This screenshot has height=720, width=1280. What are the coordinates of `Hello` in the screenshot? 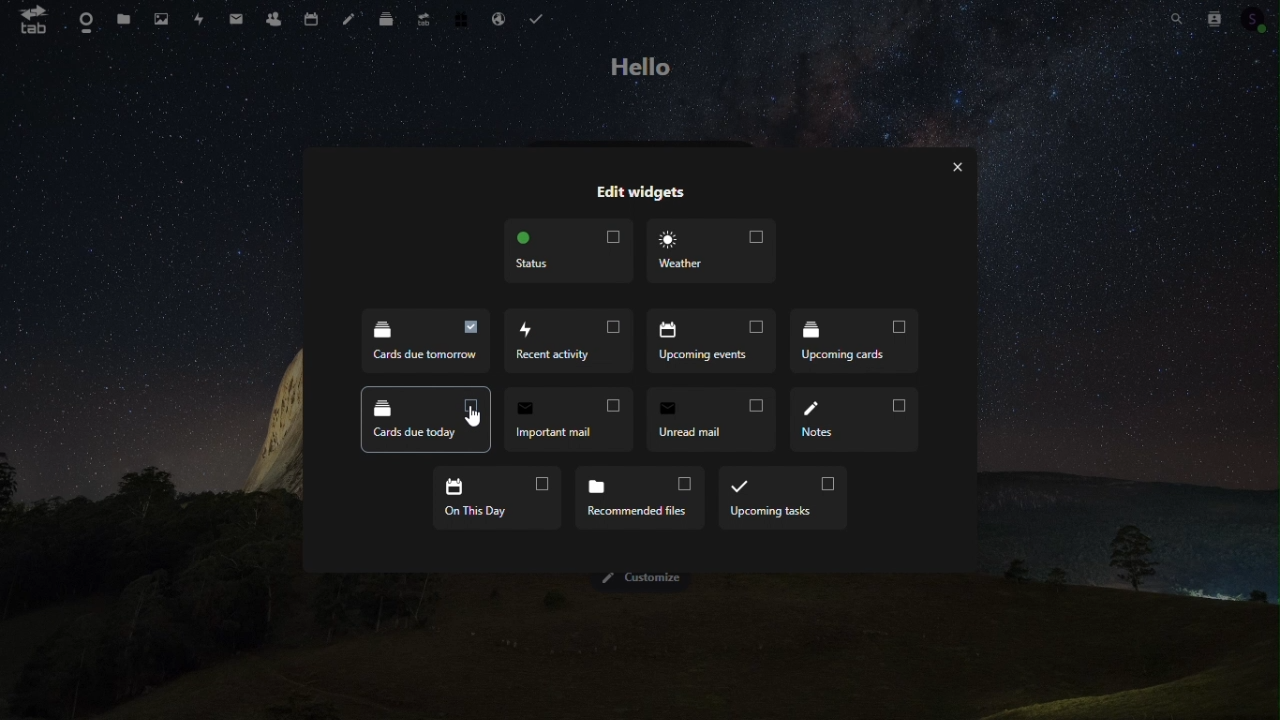 It's located at (646, 65).